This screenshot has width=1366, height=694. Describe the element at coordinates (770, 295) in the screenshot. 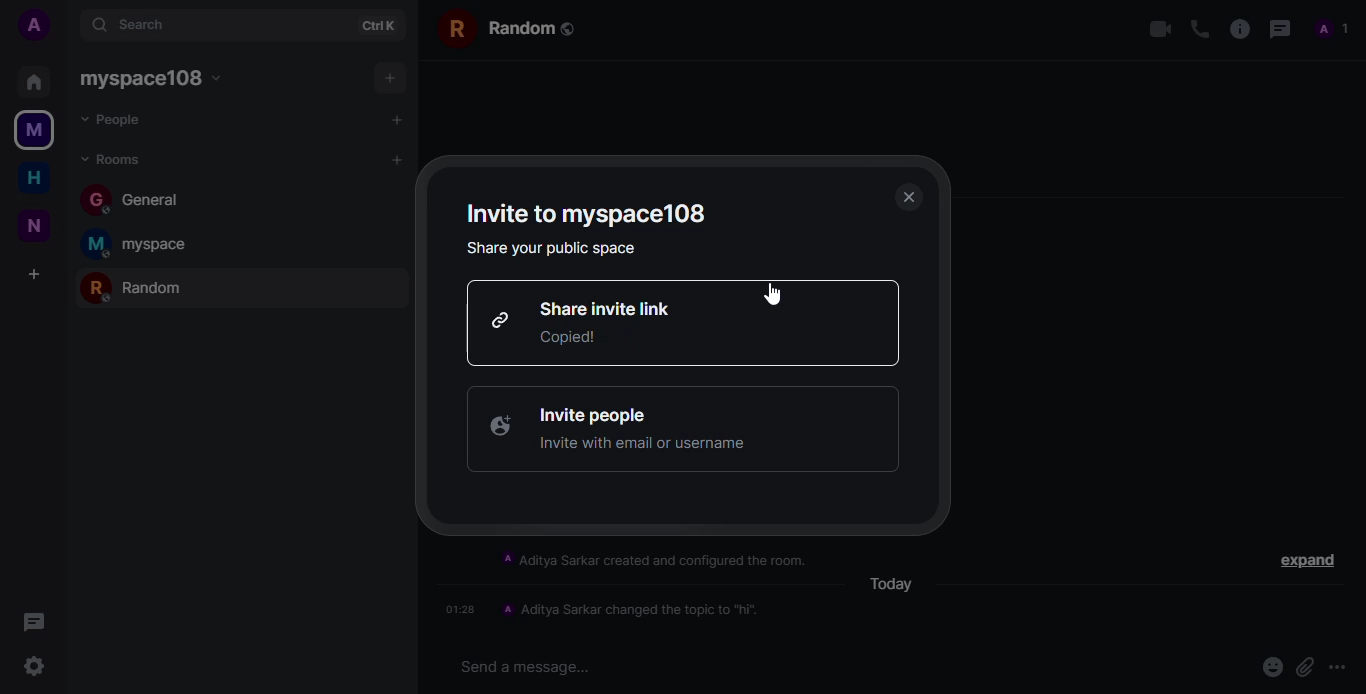

I see `cursor` at that location.